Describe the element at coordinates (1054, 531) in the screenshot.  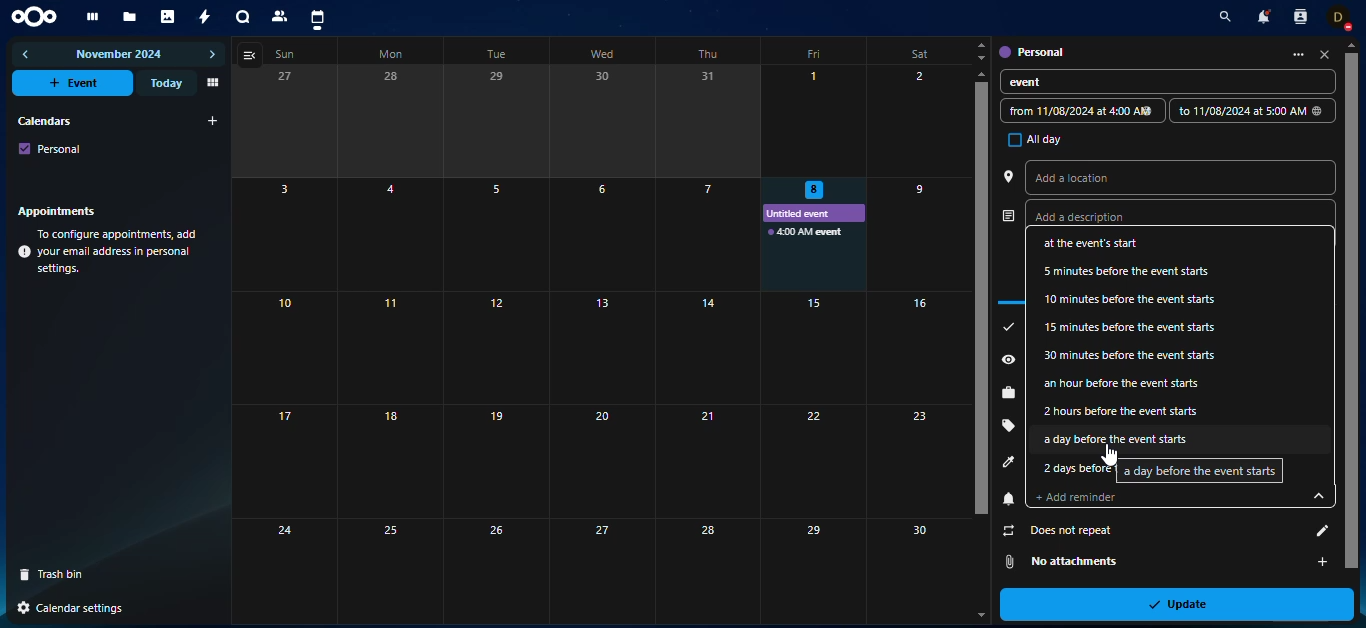
I see `does not repeat` at that location.